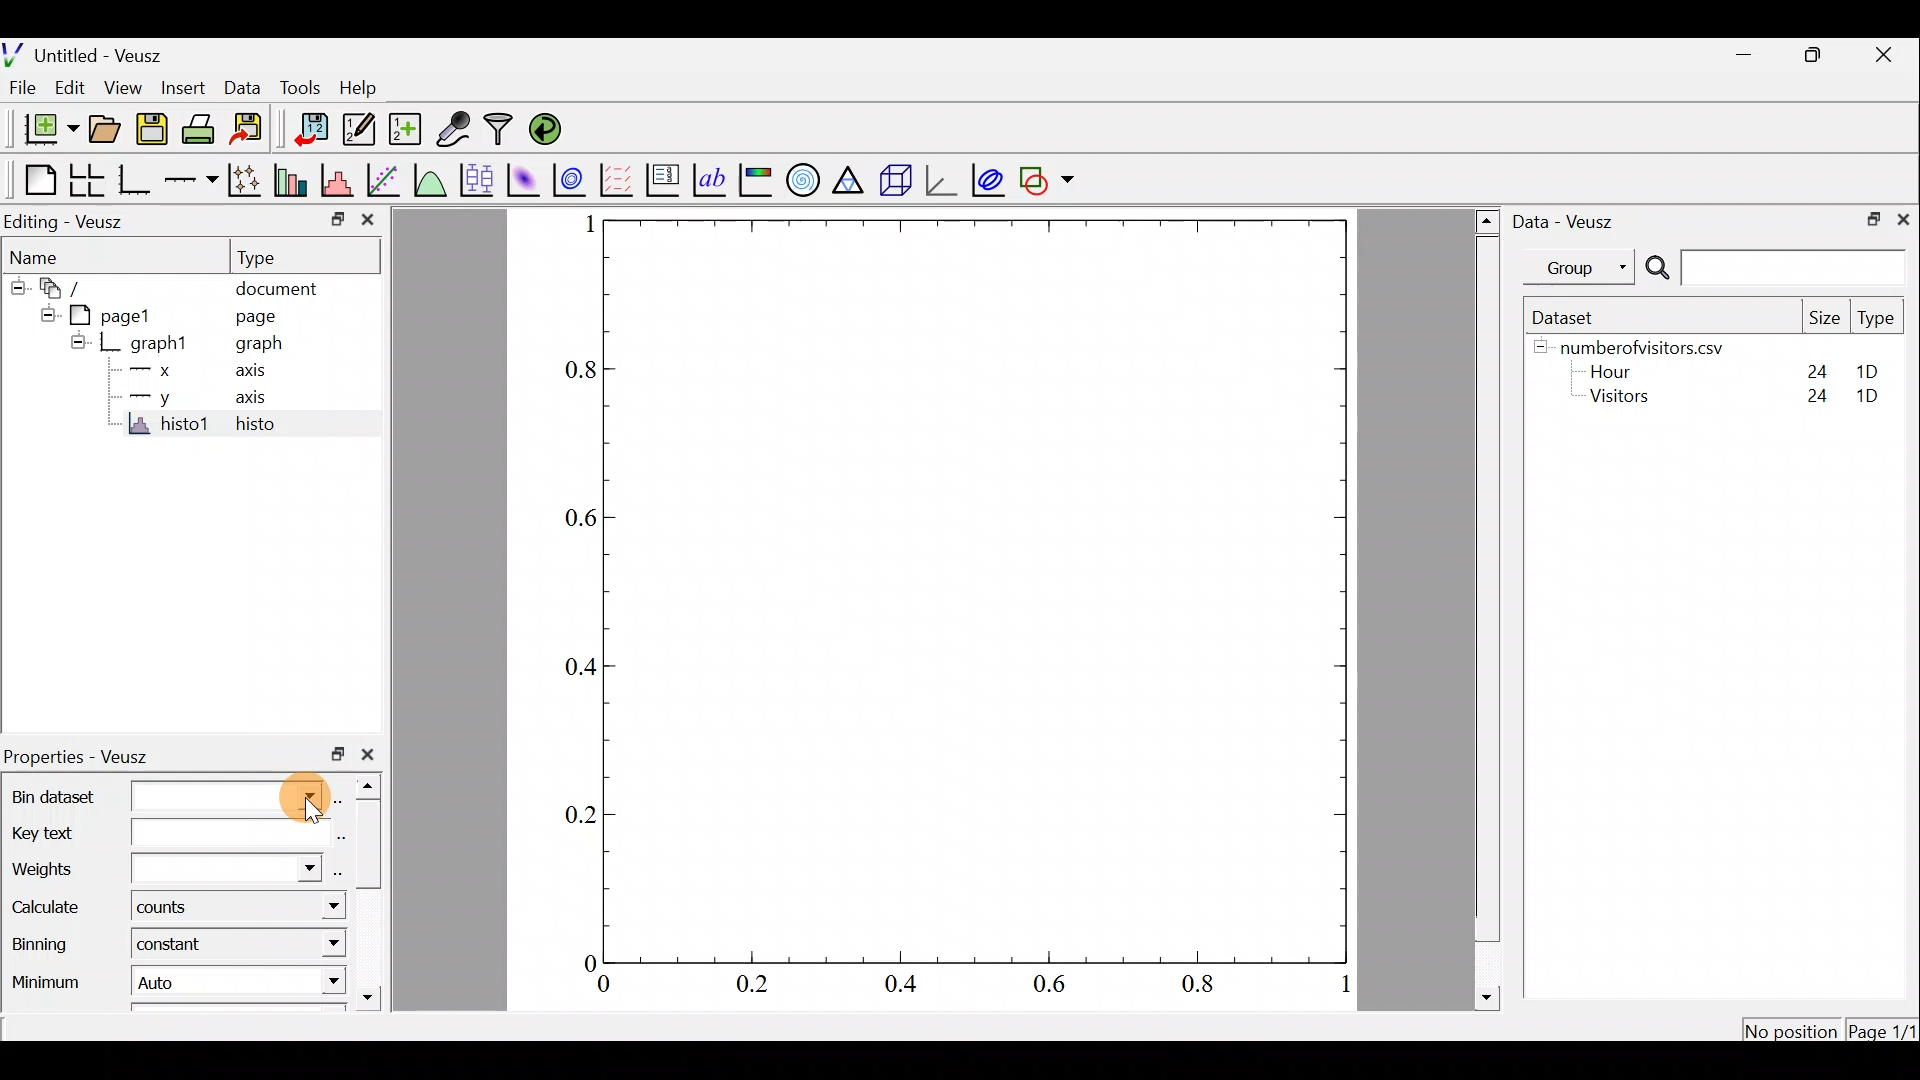 The width and height of the screenshot is (1920, 1080). Describe the element at coordinates (1580, 270) in the screenshot. I see `Group` at that location.